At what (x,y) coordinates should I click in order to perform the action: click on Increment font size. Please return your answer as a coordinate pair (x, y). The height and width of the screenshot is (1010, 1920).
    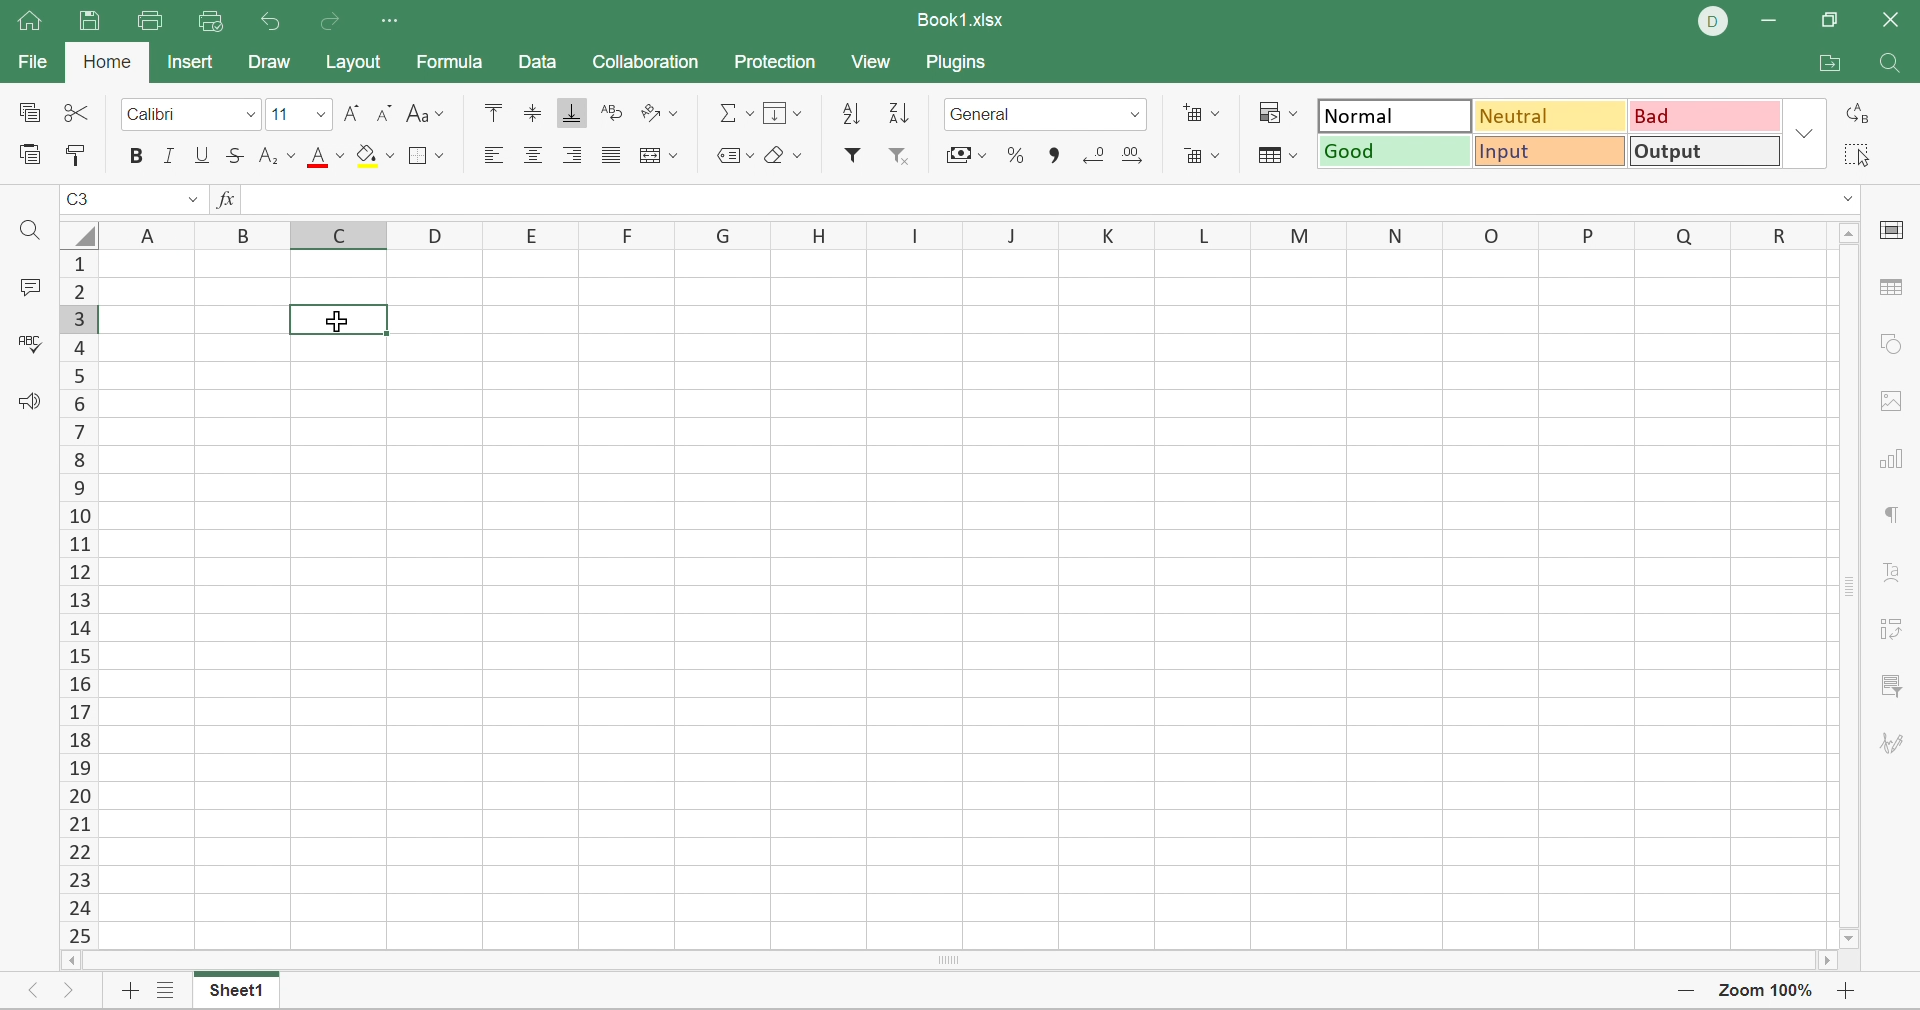
    Looking at the image, I should click on (353, 113).